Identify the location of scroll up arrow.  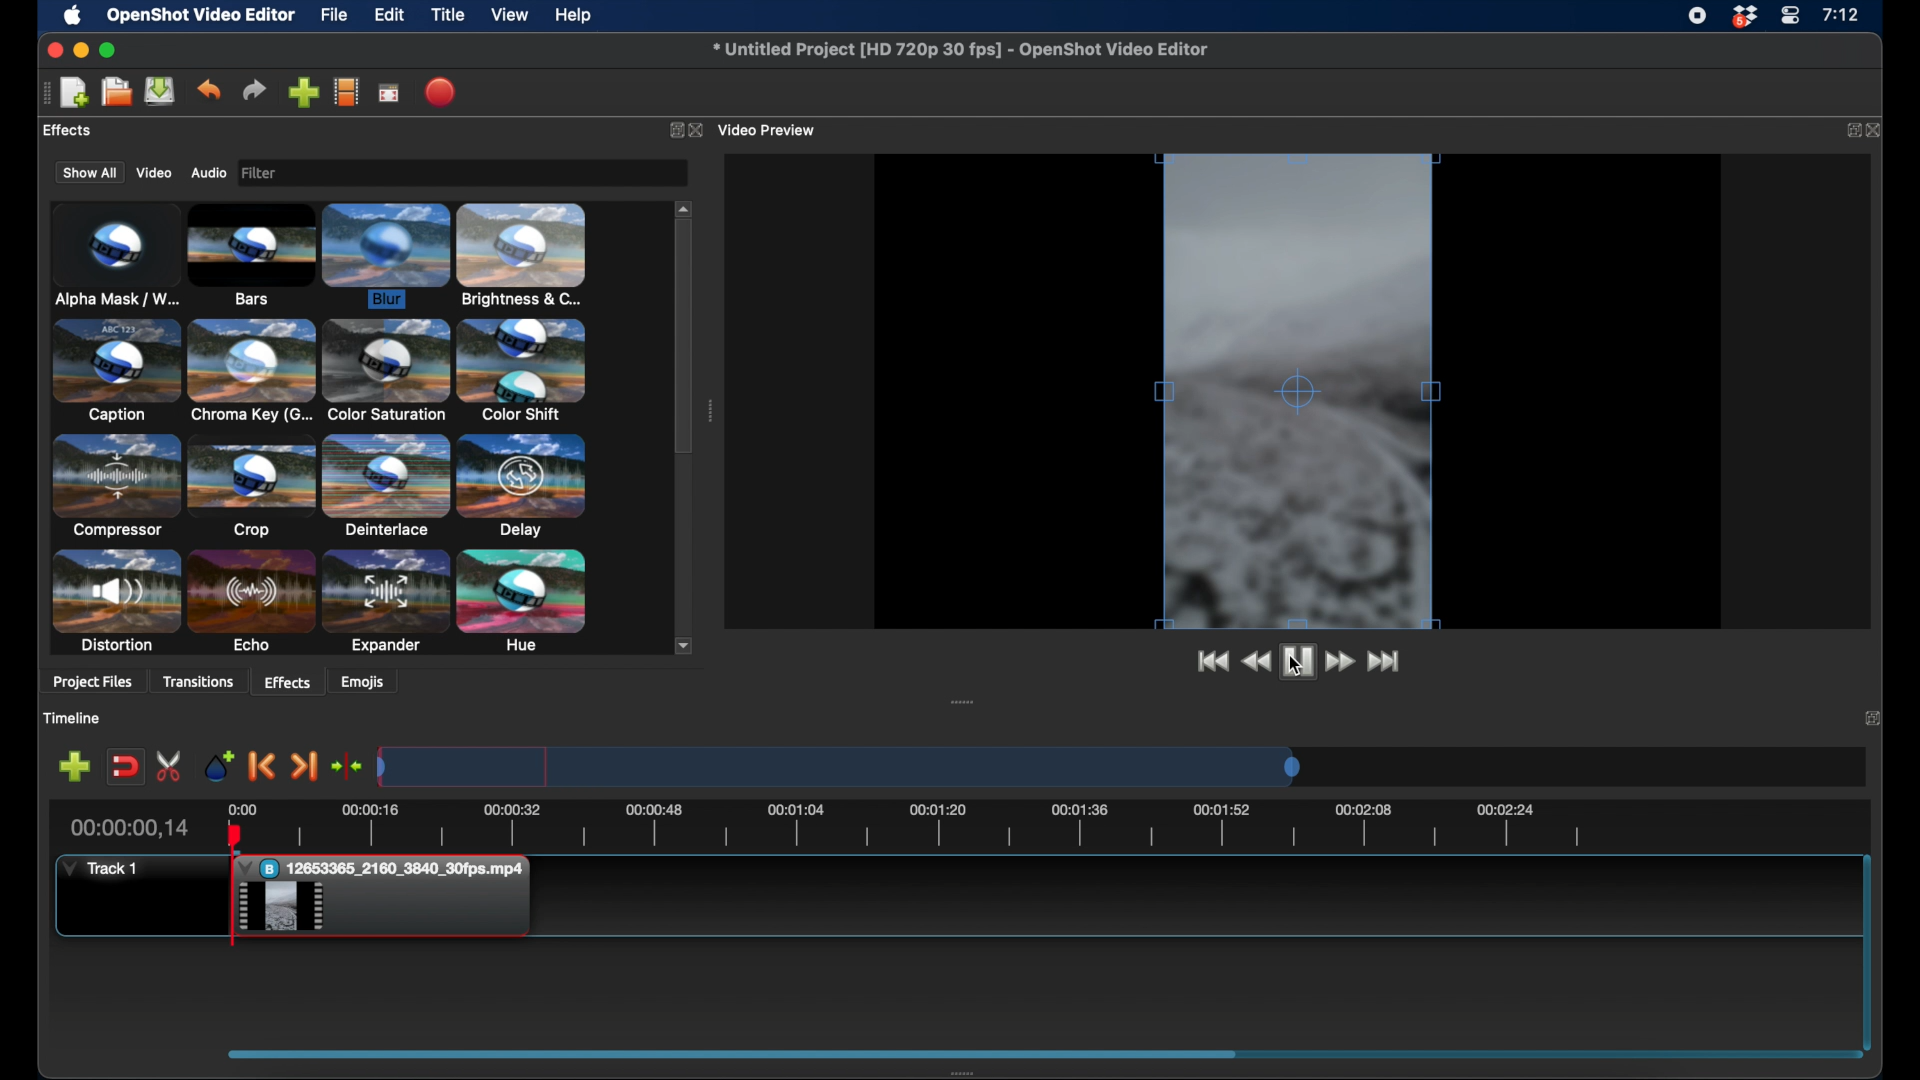
(685, 207).